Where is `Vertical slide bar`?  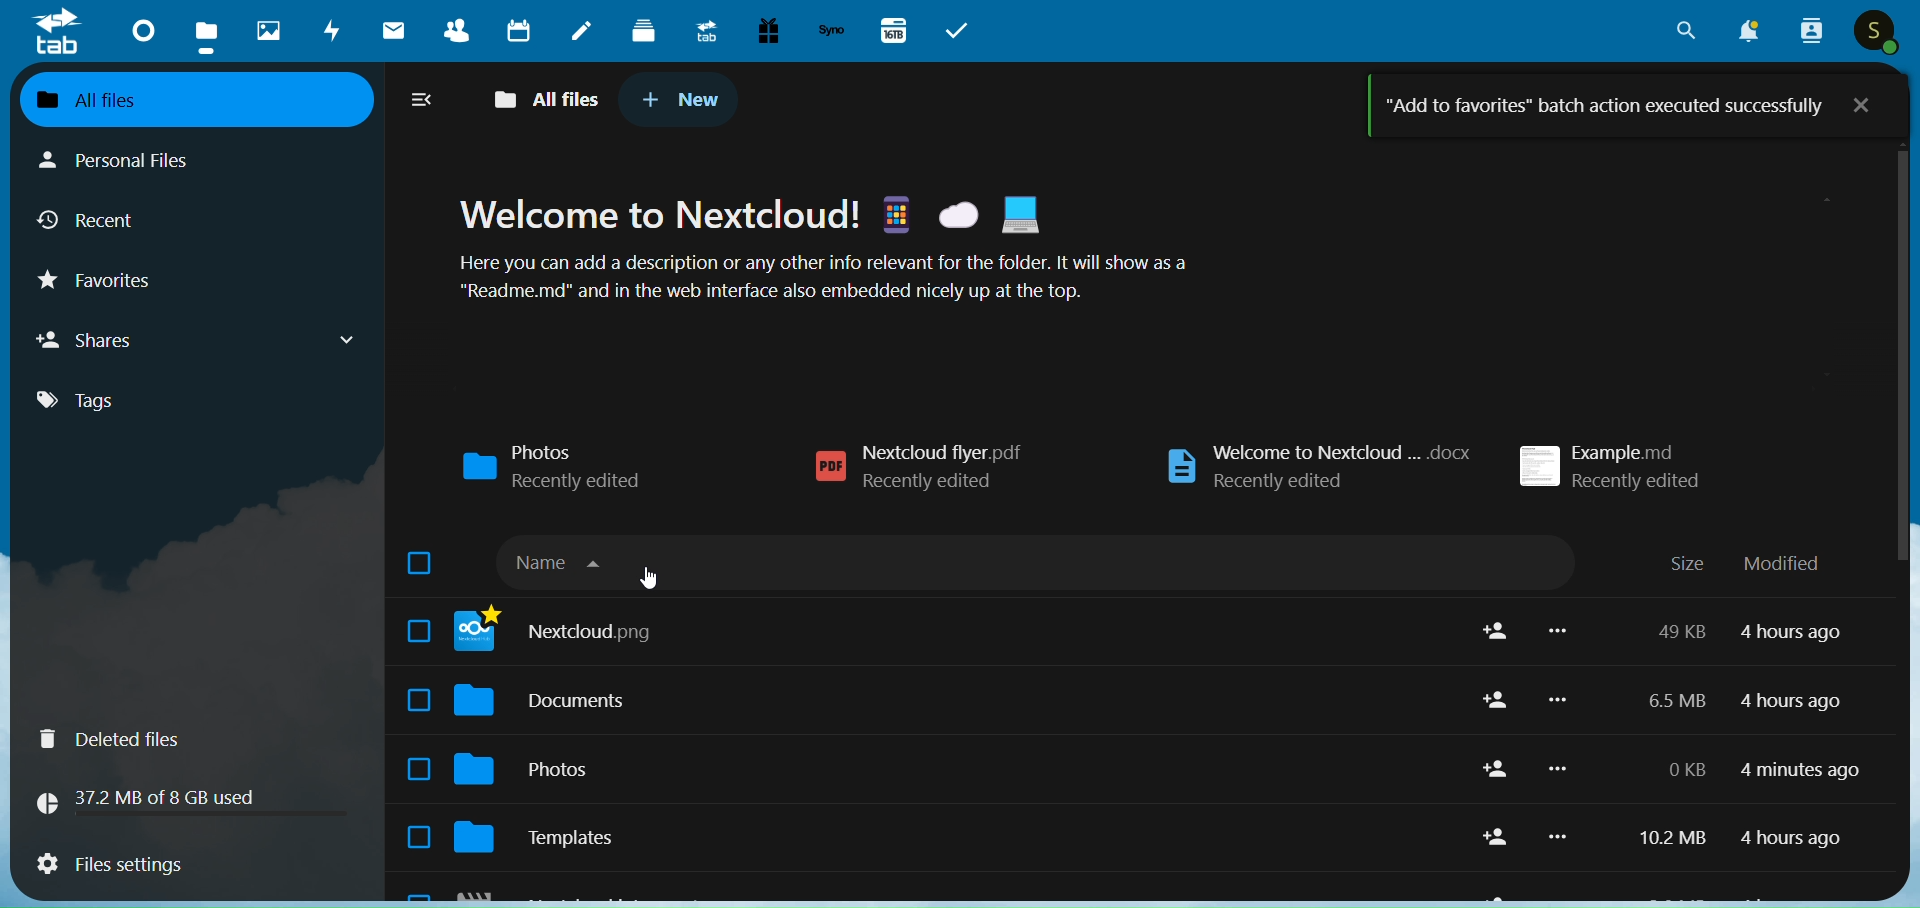
Vertical slide bar is located at coordinates (1903, 443).